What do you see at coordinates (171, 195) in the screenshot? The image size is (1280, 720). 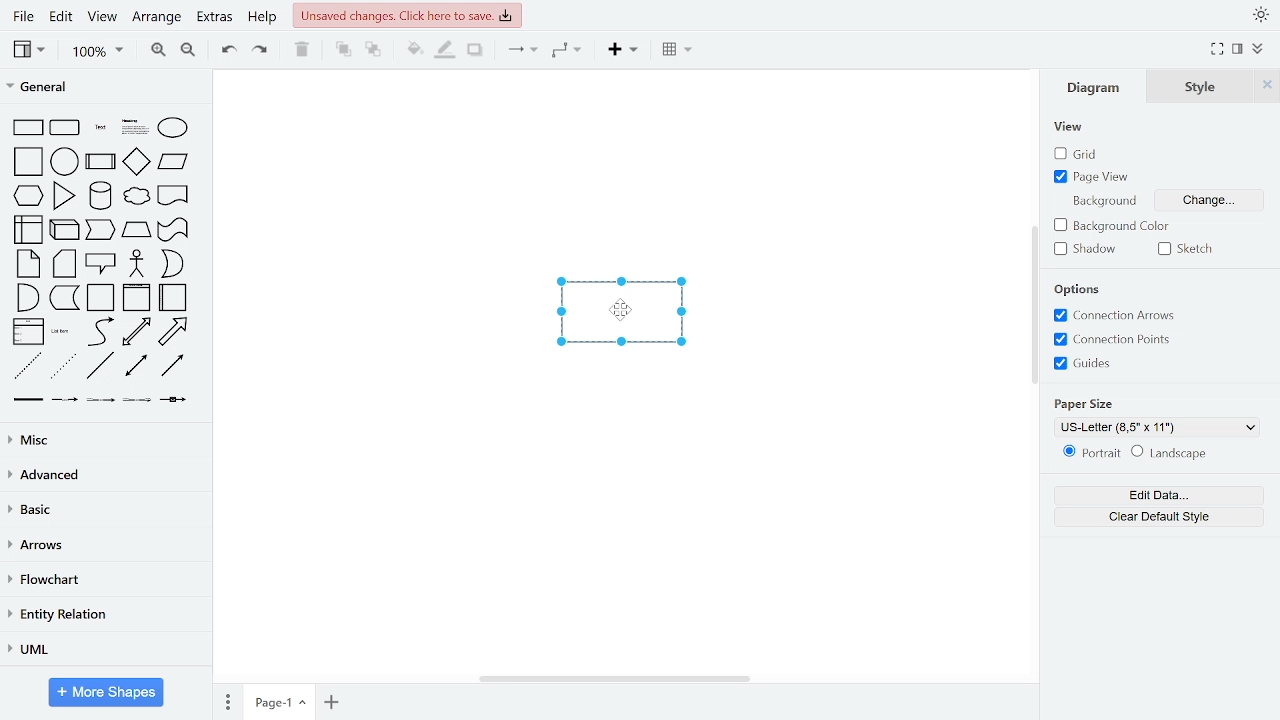 I see `general shapes` at bounding box center [171, 195].